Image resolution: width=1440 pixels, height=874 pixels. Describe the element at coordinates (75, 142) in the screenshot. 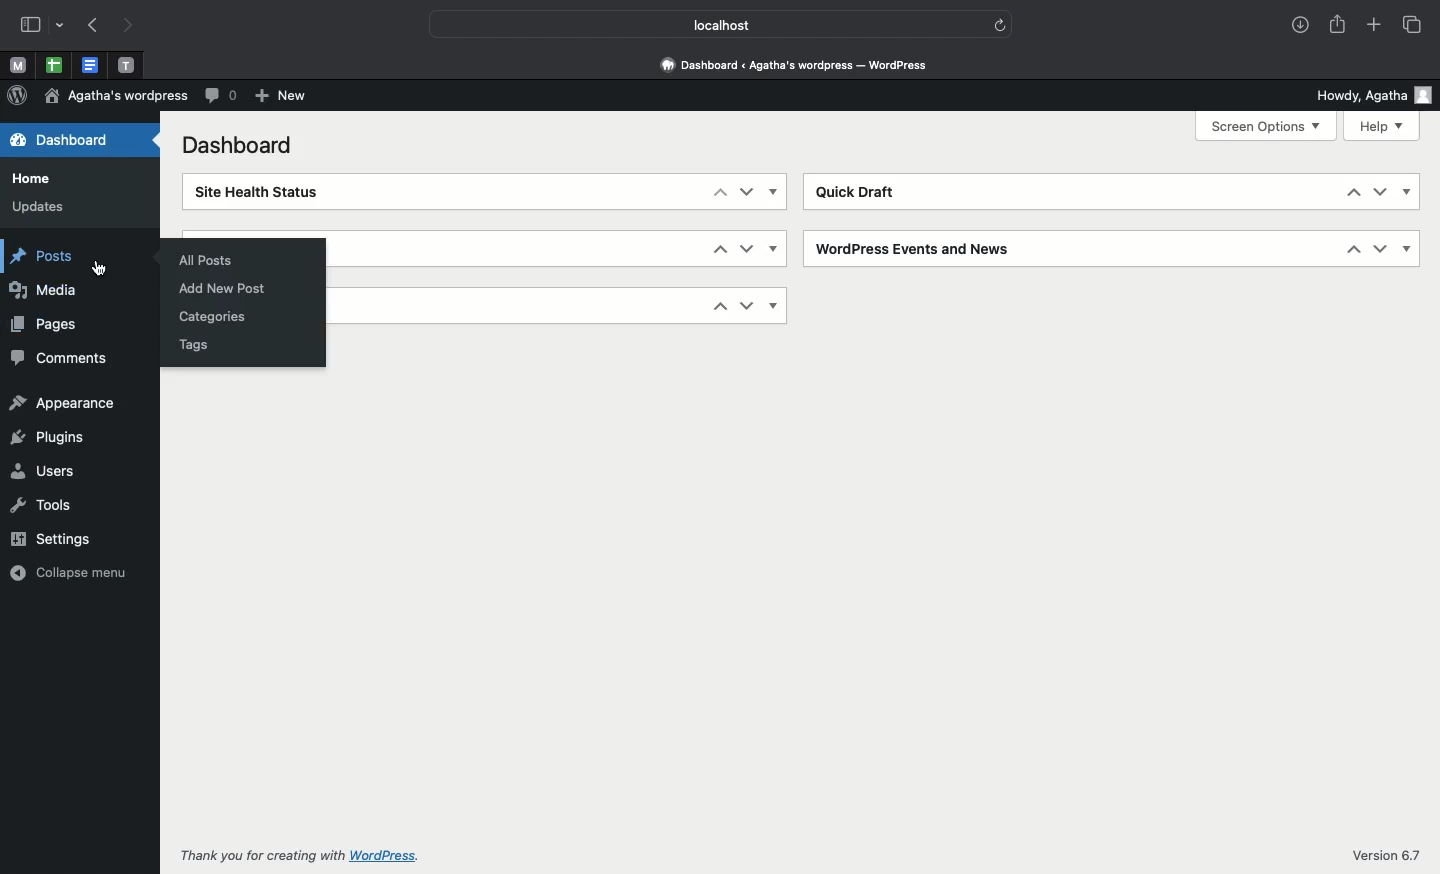

I see `Dashboard` at that location.